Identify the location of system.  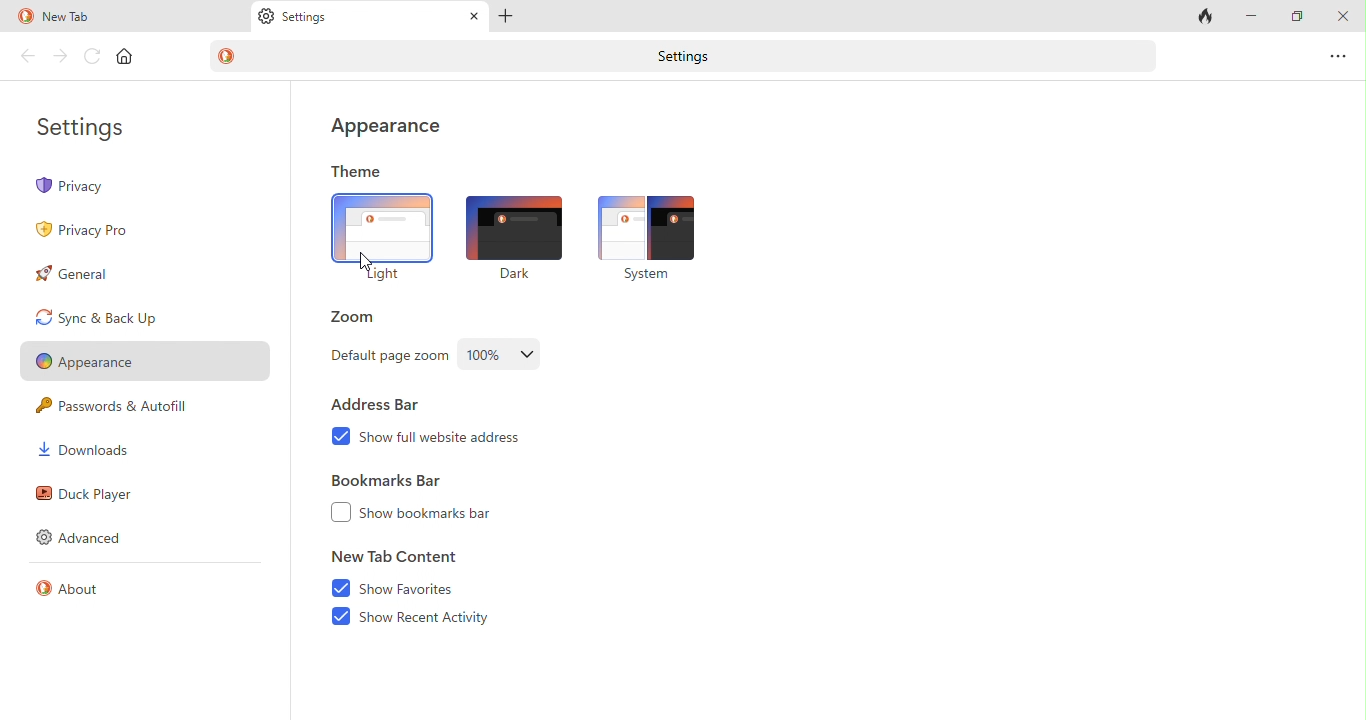
(651, 236).